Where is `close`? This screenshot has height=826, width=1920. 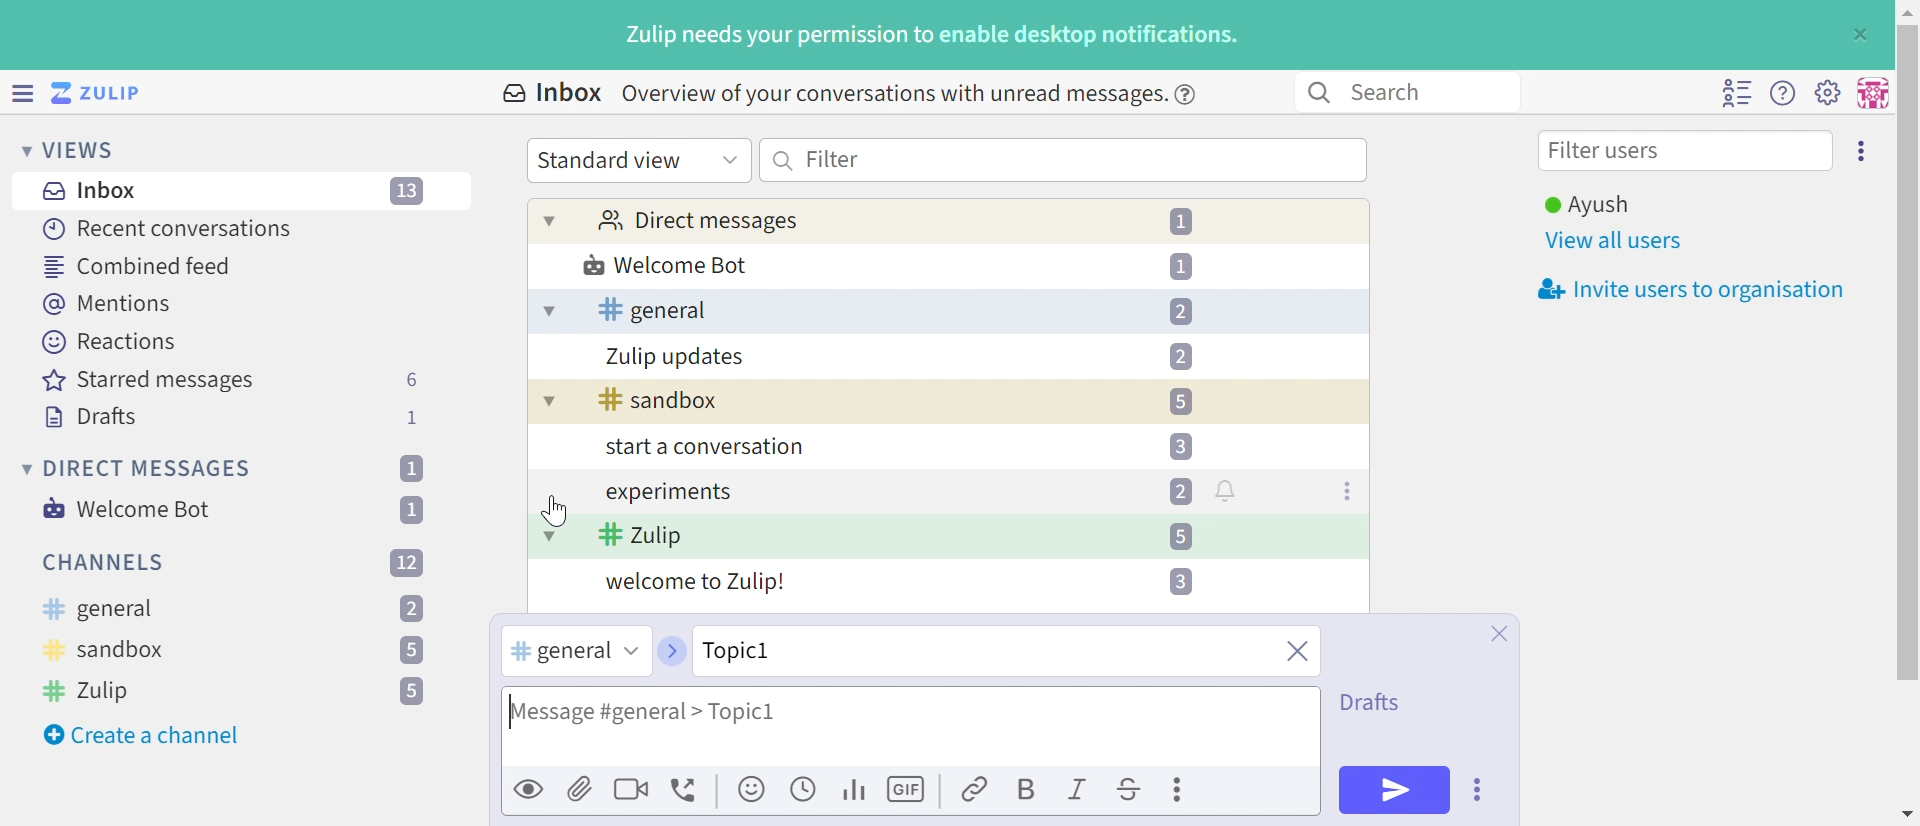 close is located at coordinates (1295, 653).